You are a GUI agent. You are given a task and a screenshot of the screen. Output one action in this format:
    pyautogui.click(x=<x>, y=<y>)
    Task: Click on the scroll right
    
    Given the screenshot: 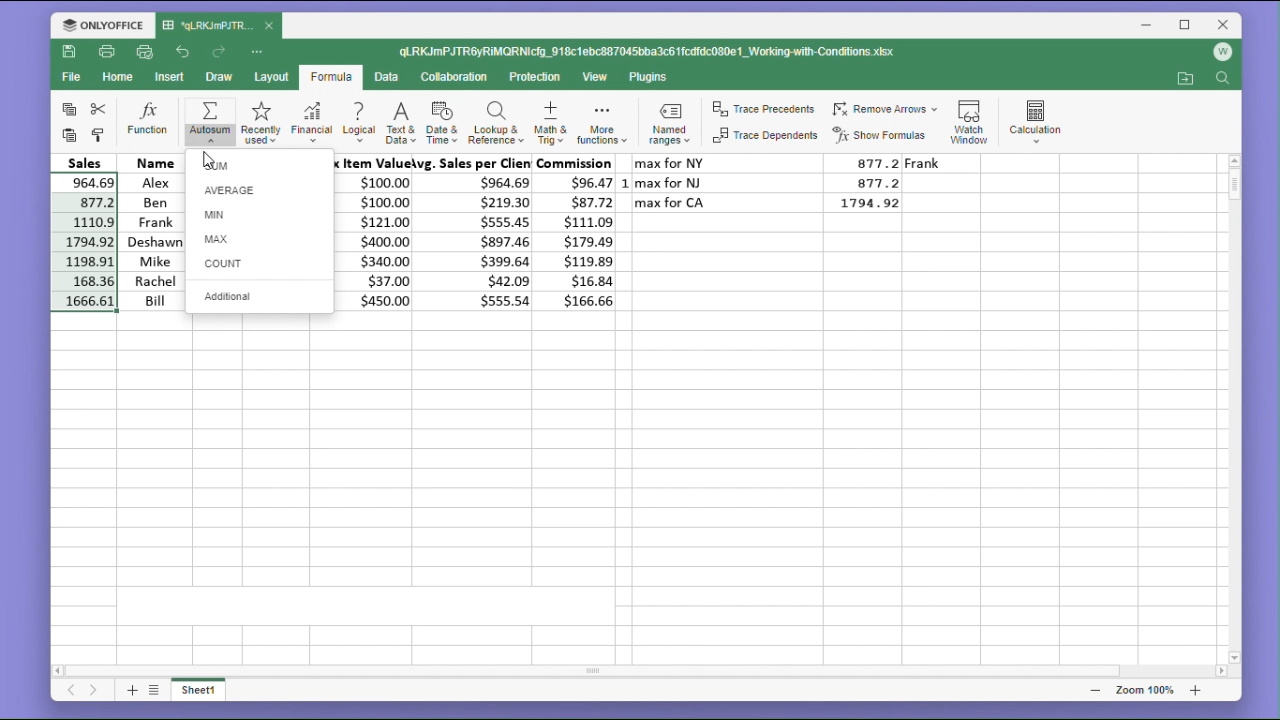 What is the action you would take?
    pyautogui.click(x=1220, y=672)
    